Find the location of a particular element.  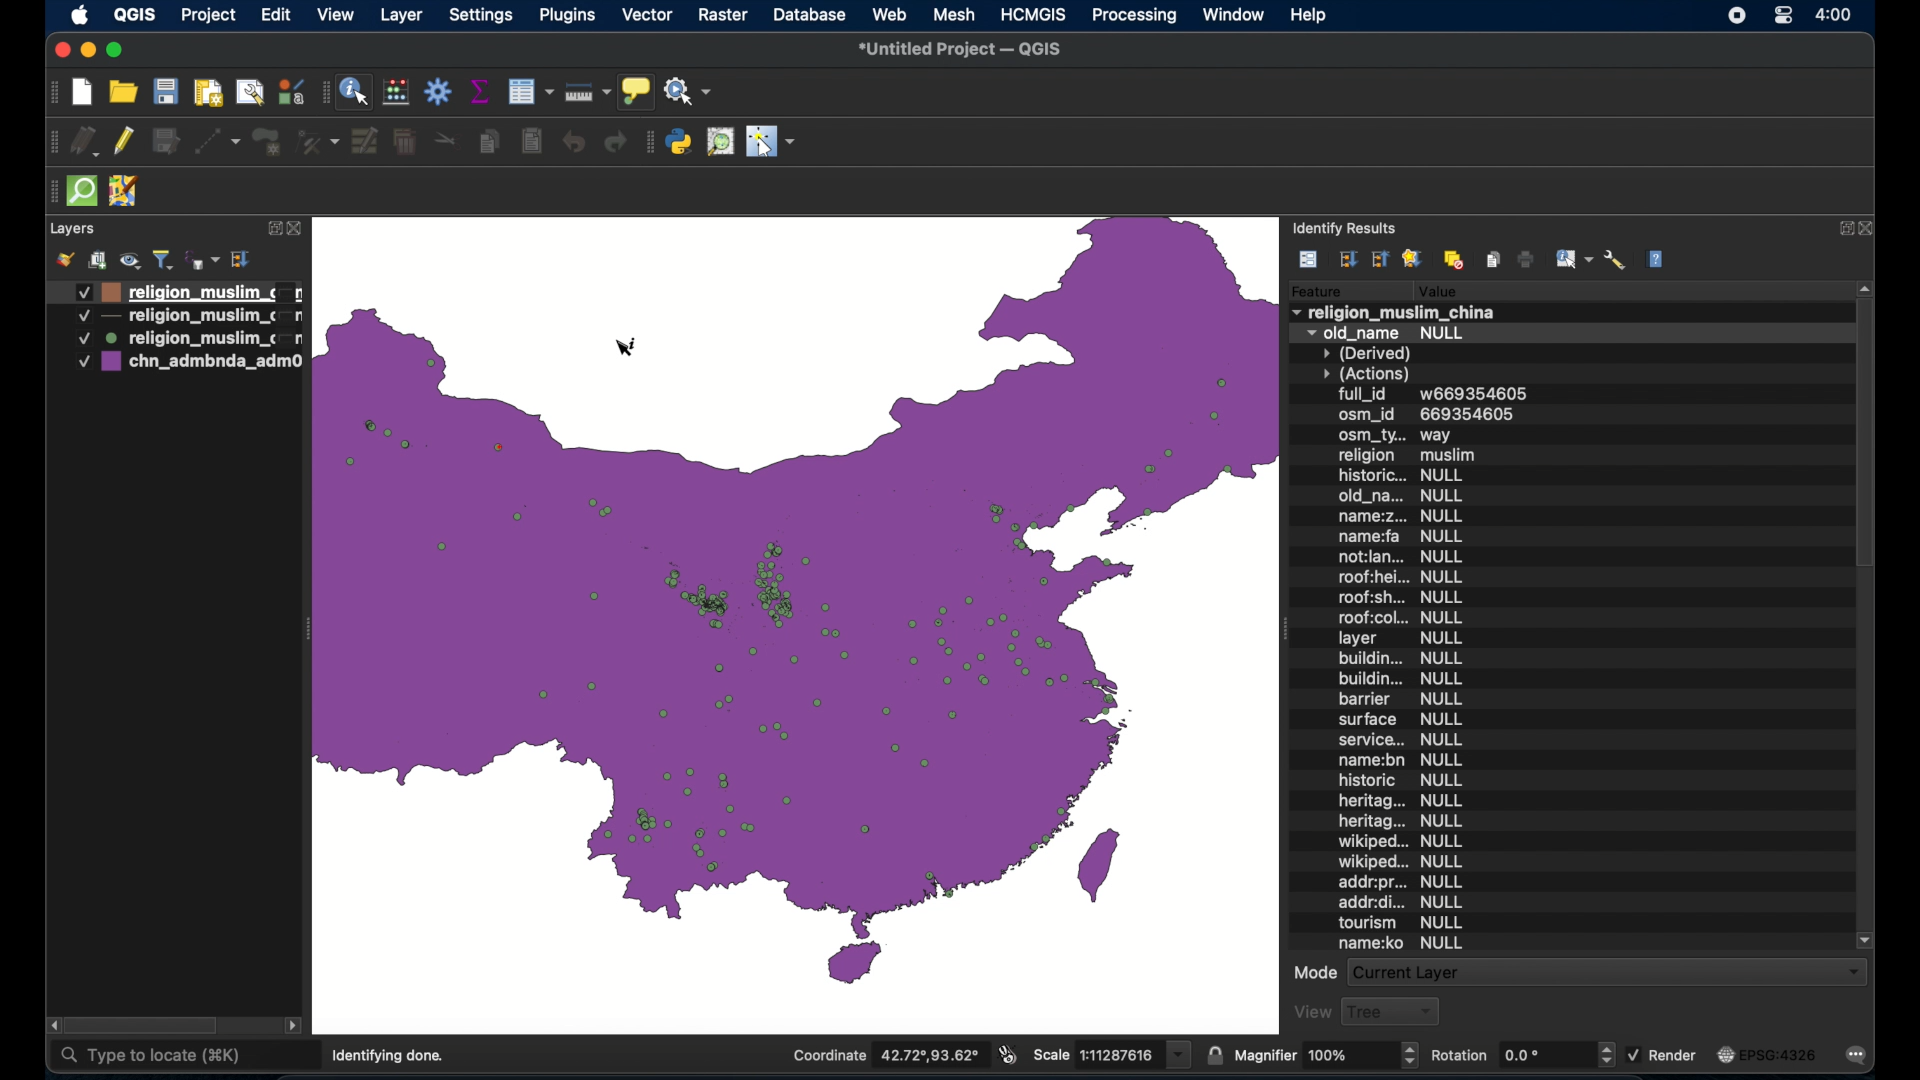

drag handle is located at coordinates (321, 93).